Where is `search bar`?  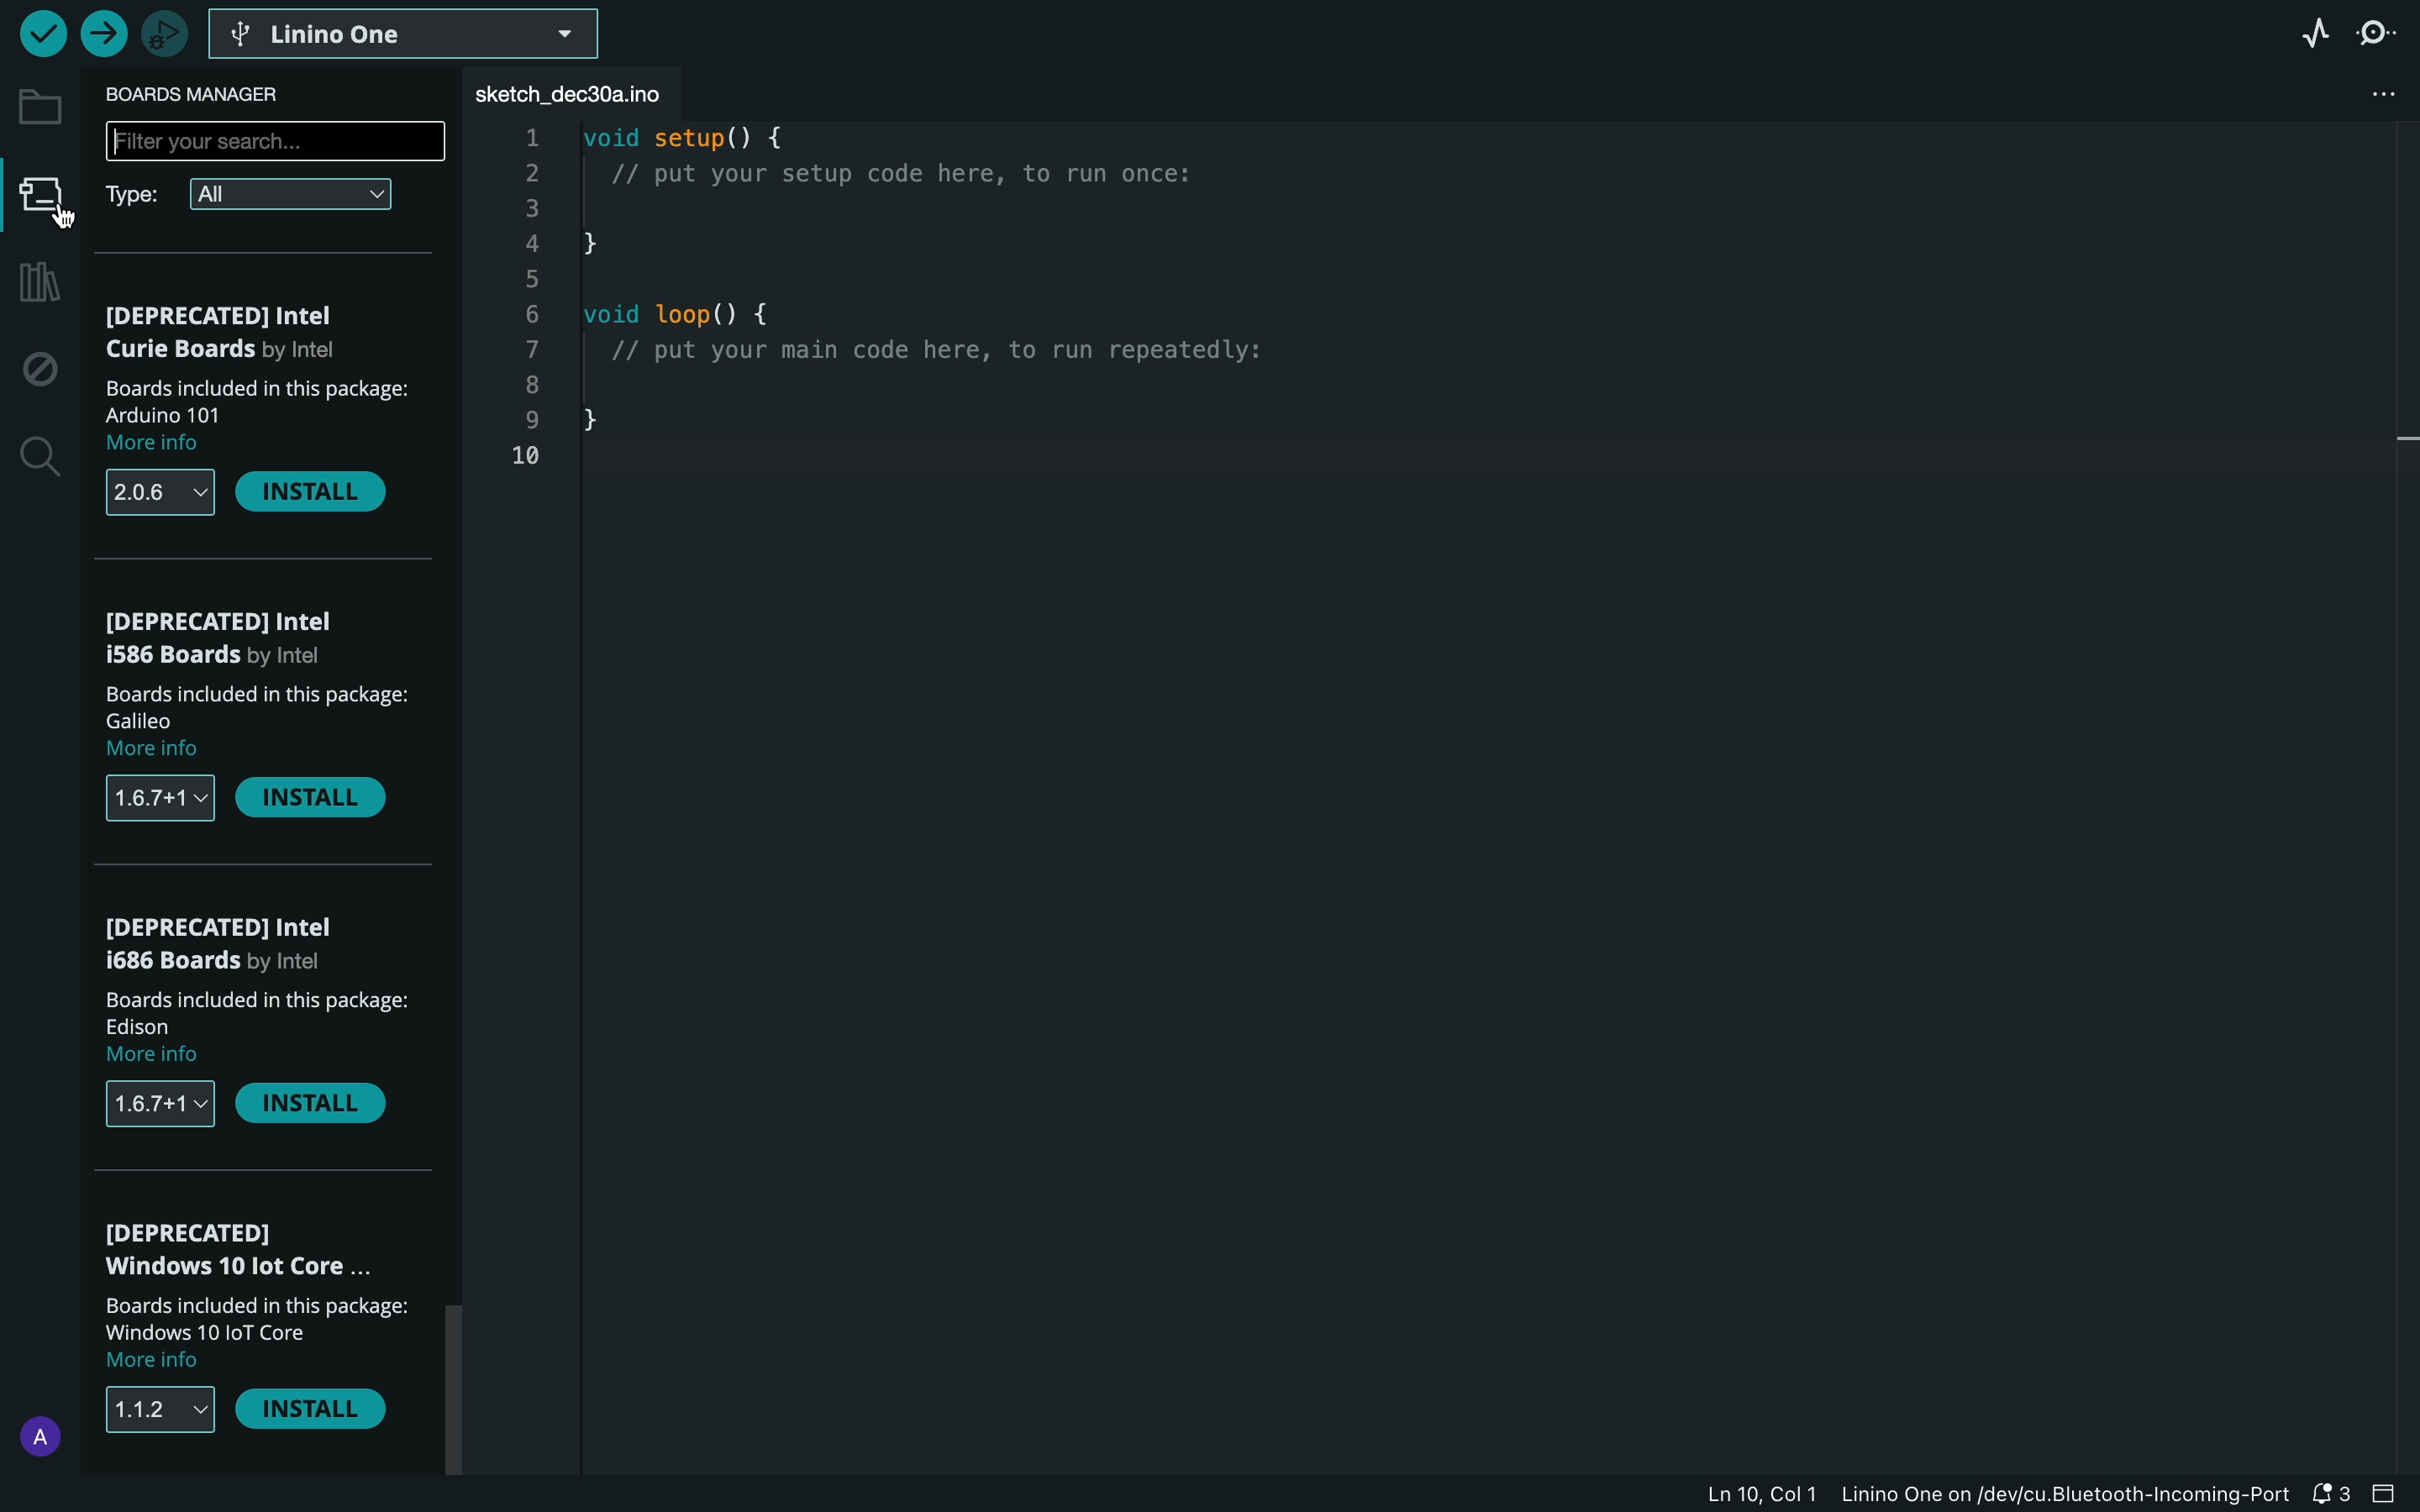 search bar is located at coordinates (277, 143).